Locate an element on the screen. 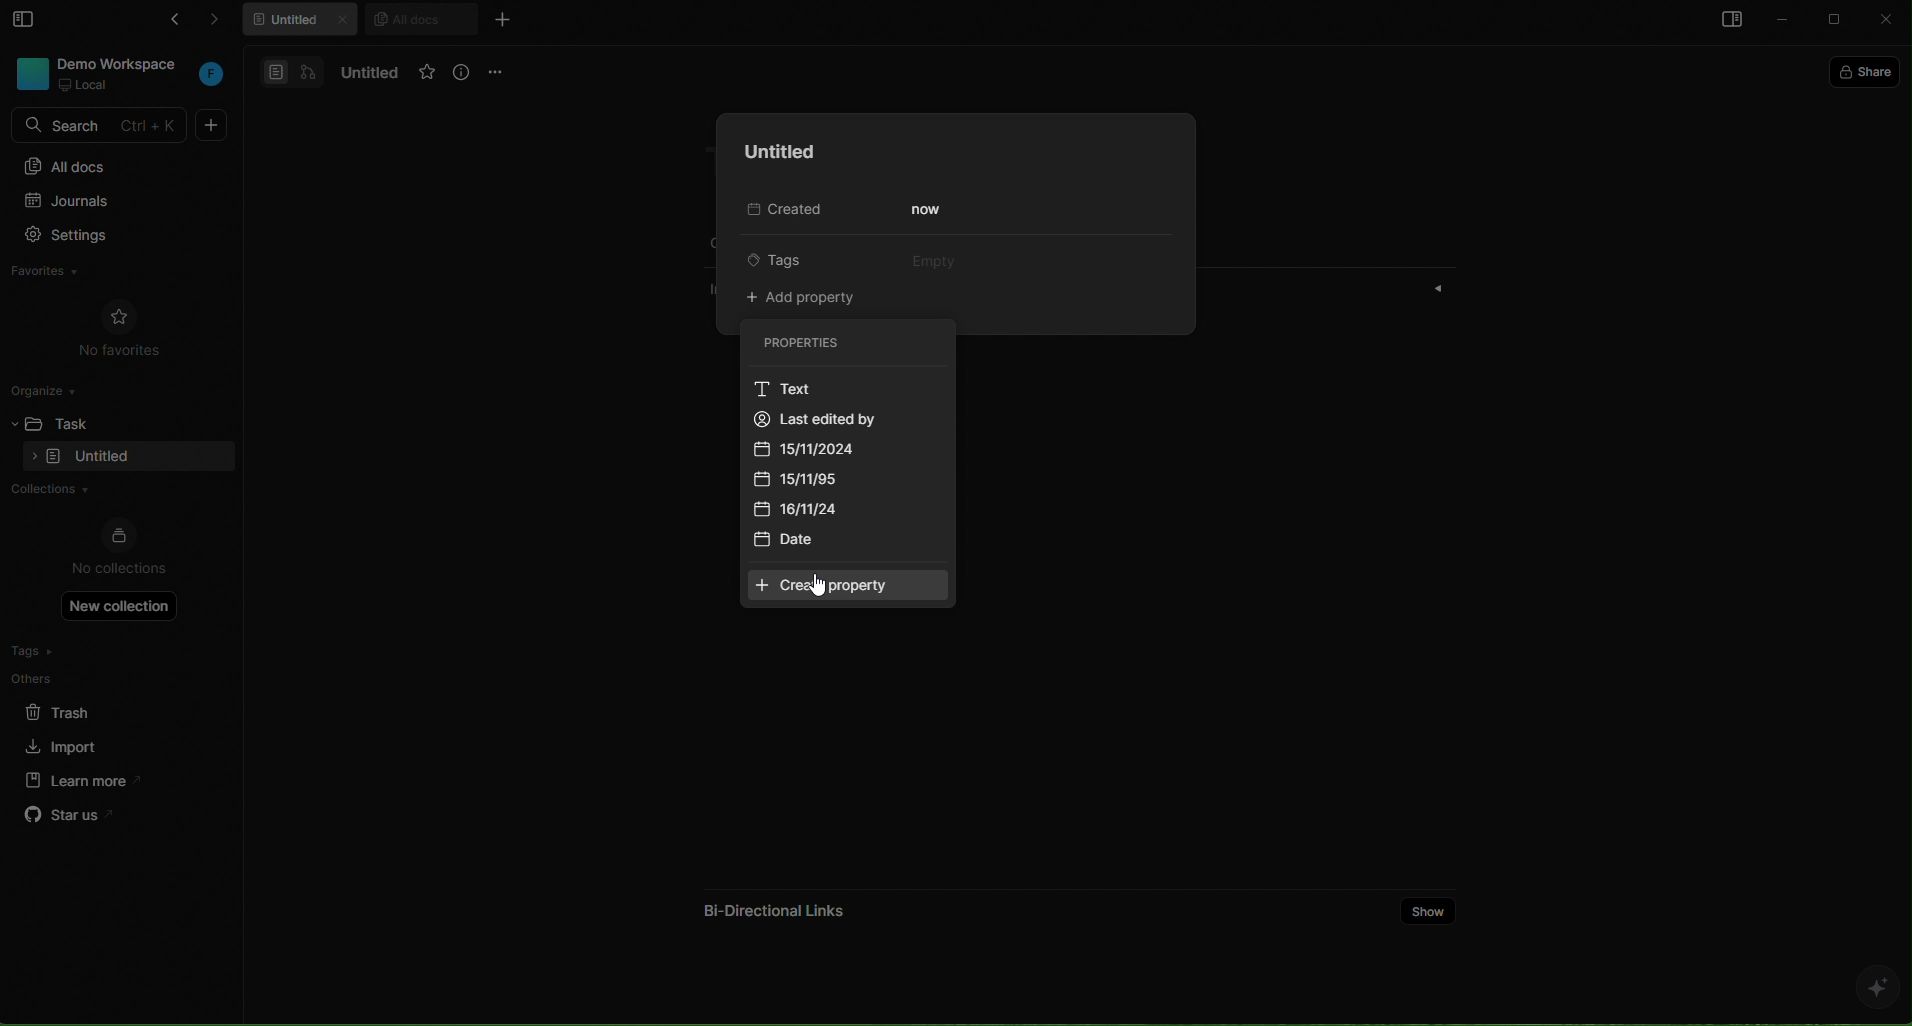  Create property is located at coordinates (848, 586).